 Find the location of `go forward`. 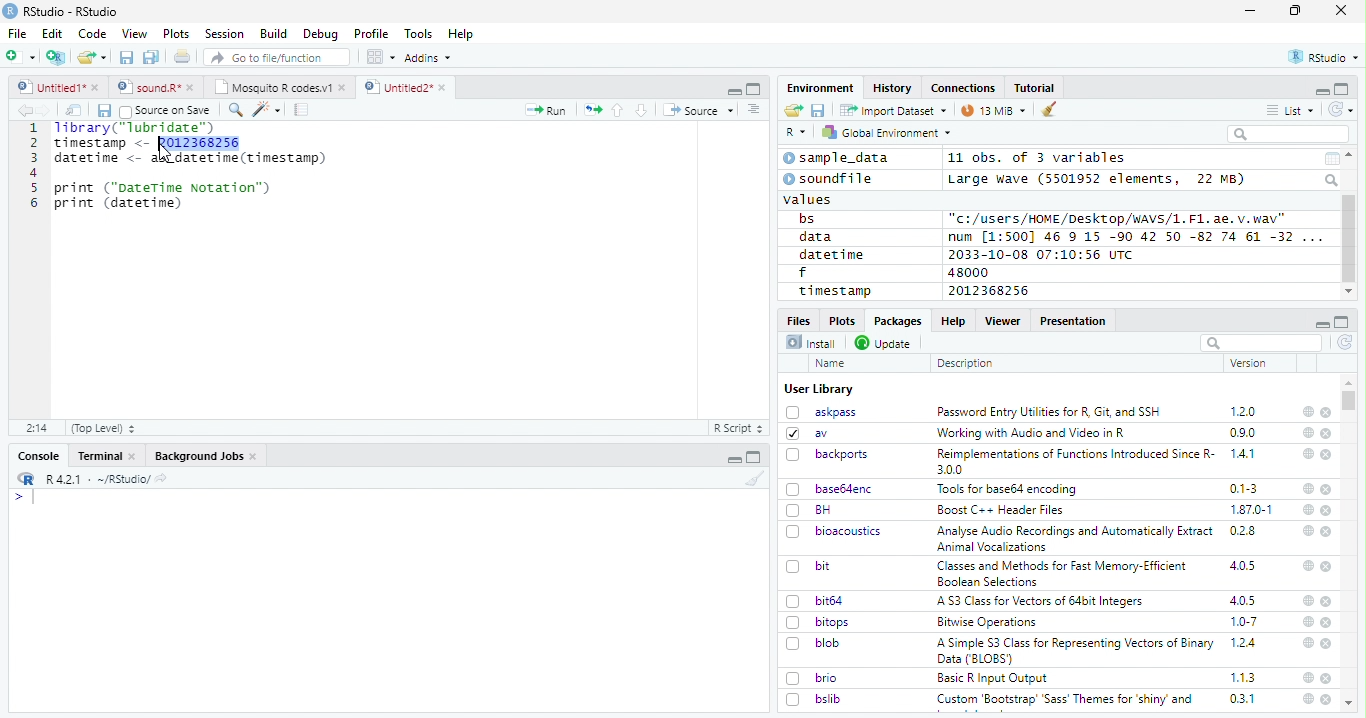

go forward is located at coordinates (48, 110).